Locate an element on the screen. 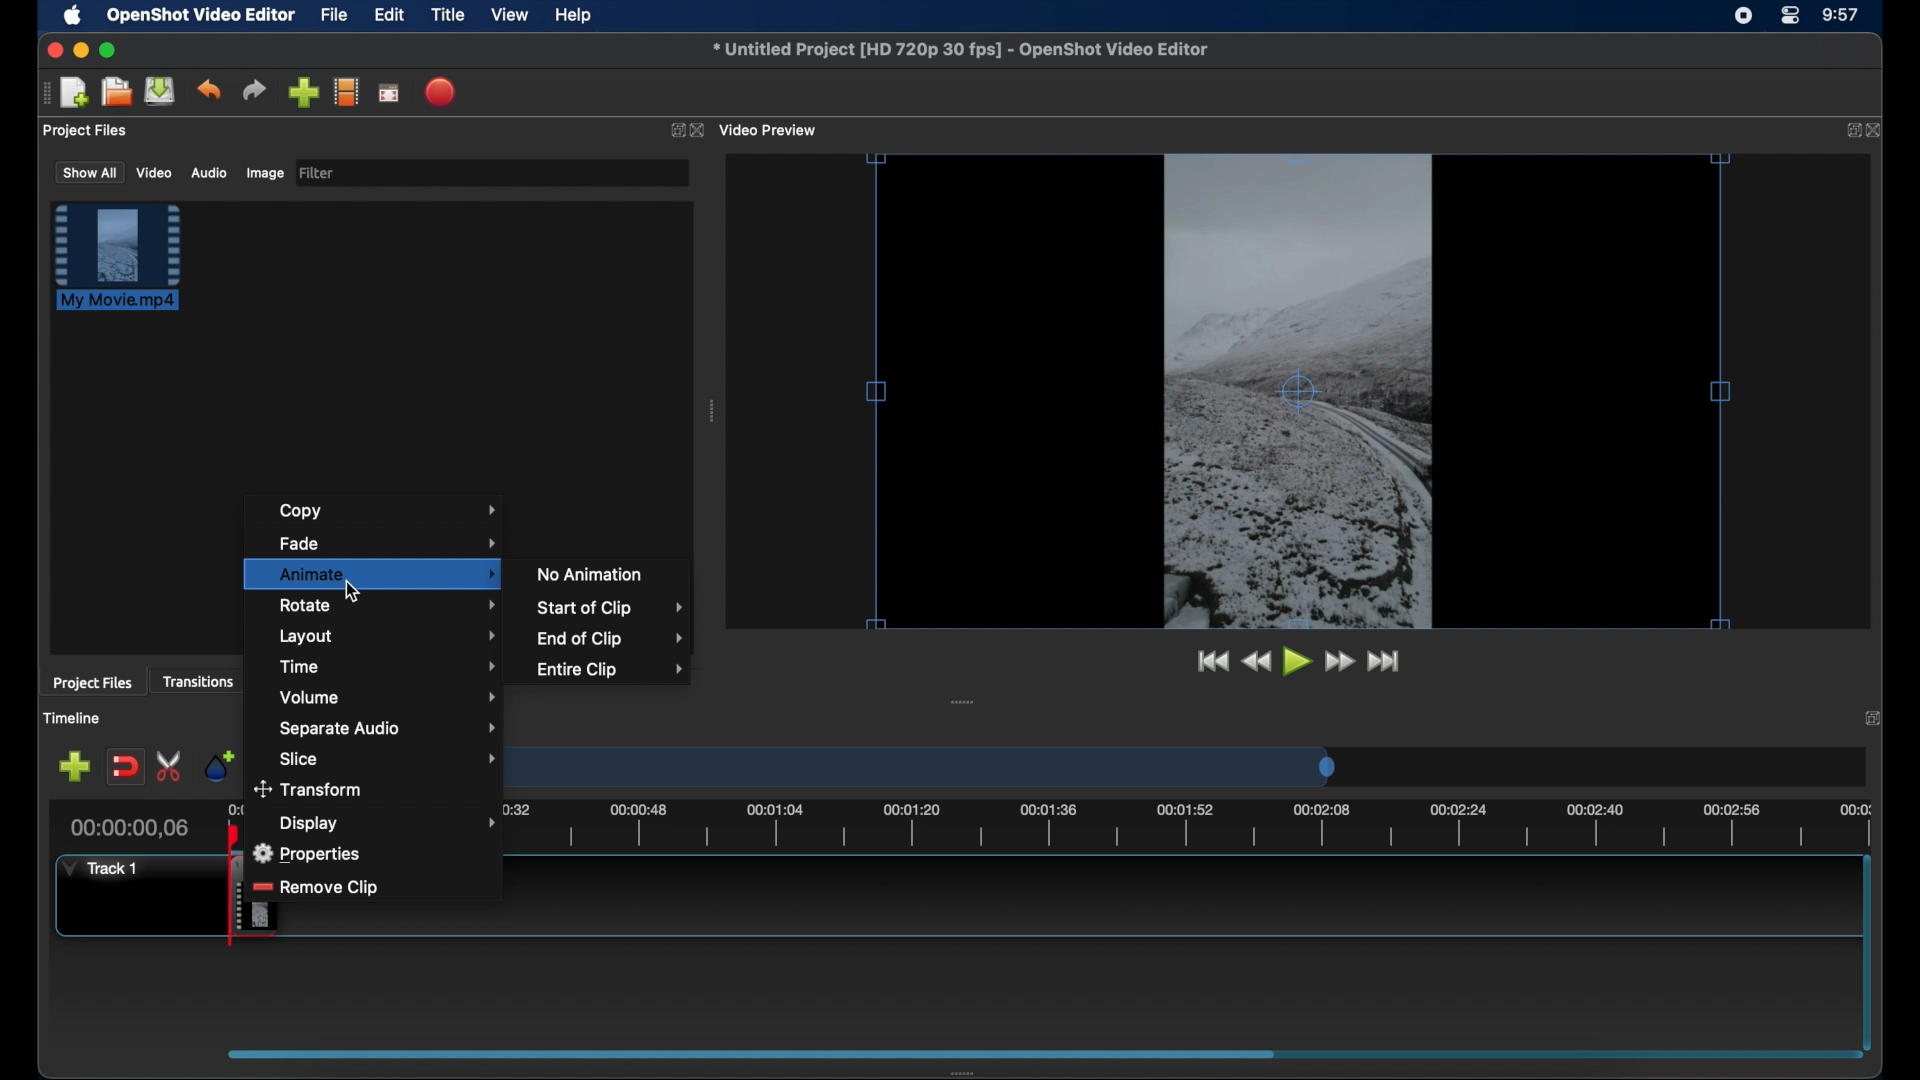  timeline is located at coordinates (72, 718).